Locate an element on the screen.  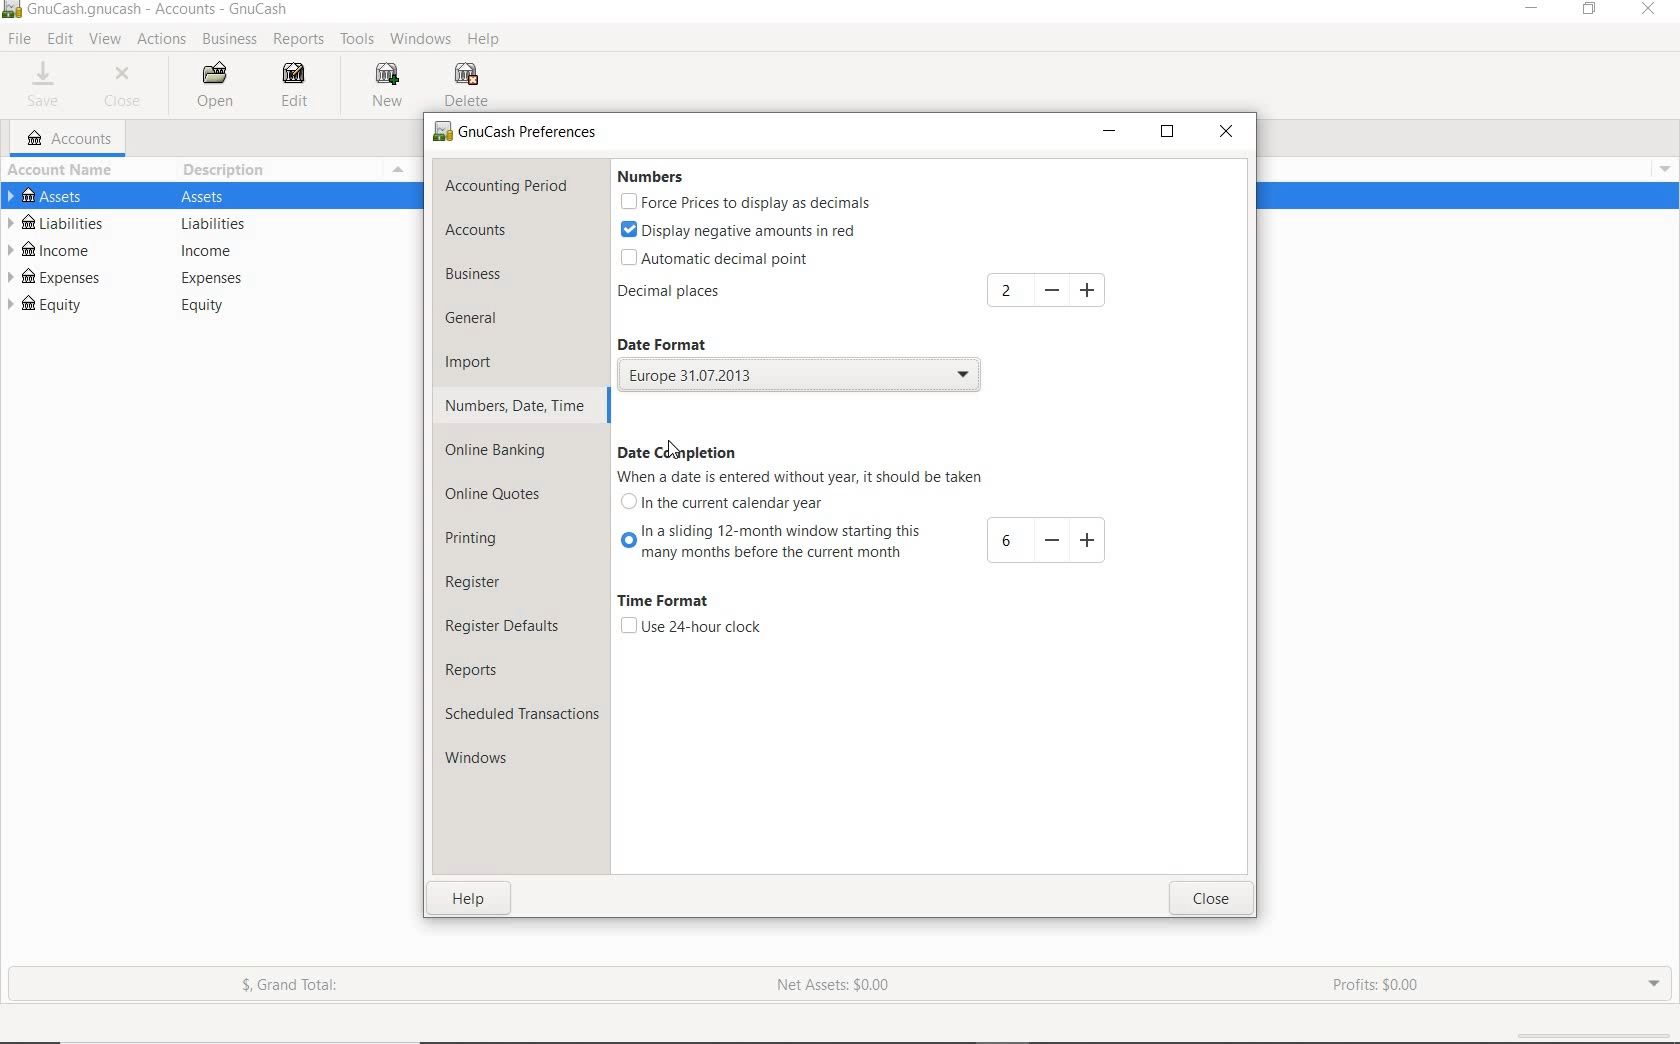
minimize is located at coordinates (1111, 133).